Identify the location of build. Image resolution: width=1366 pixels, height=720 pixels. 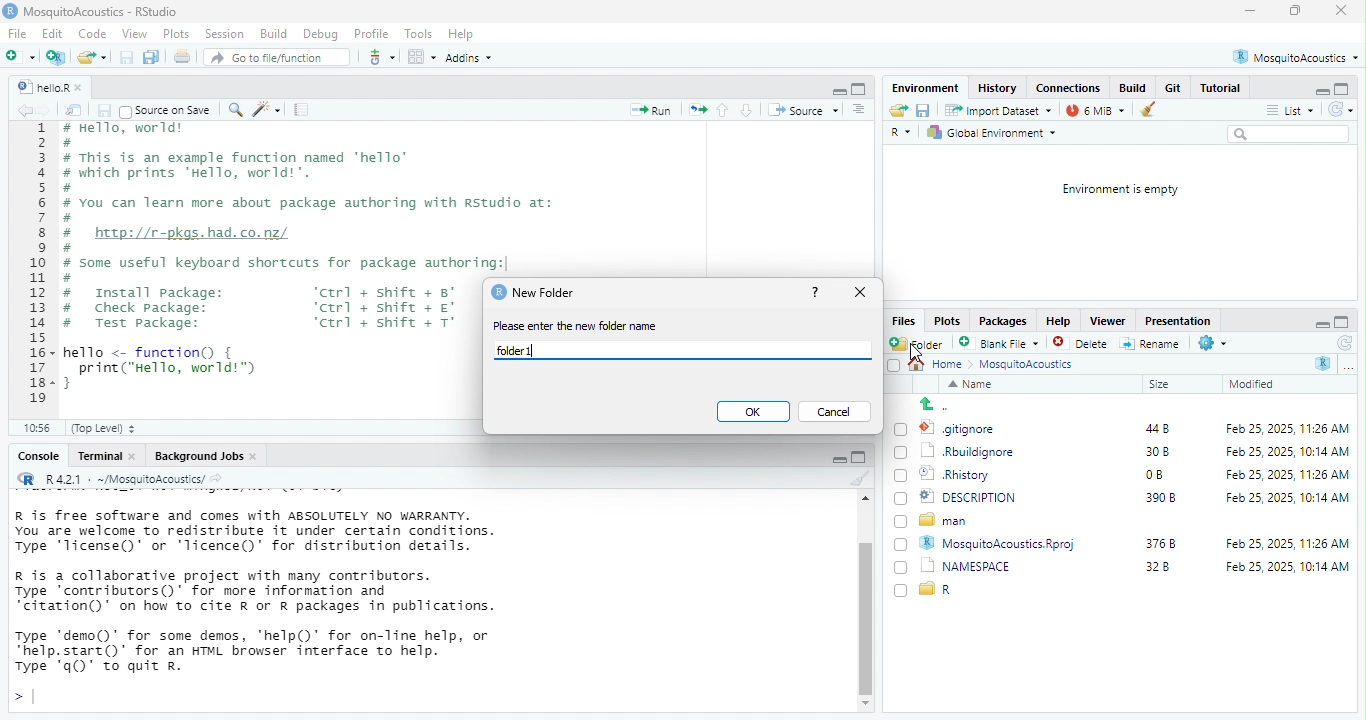
(1133, 88).